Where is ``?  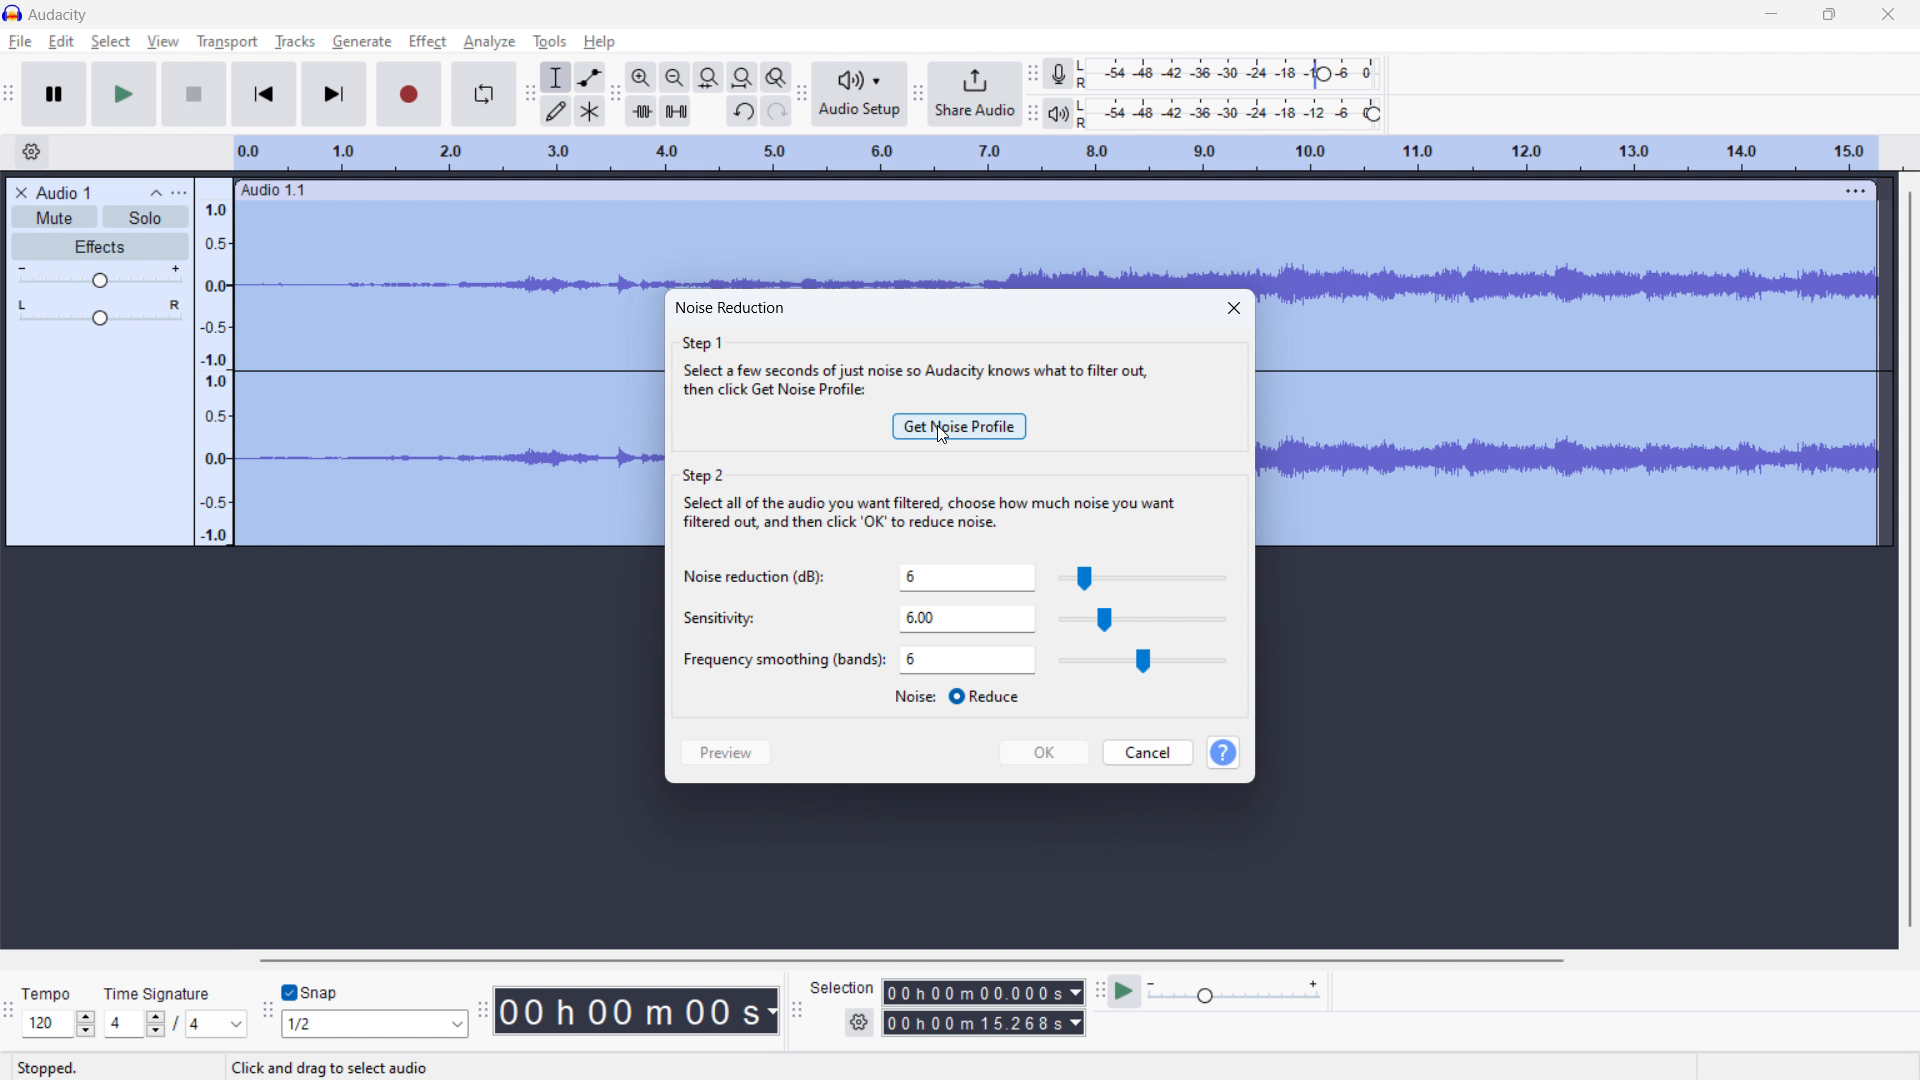  is located at coordinates (779, 661).